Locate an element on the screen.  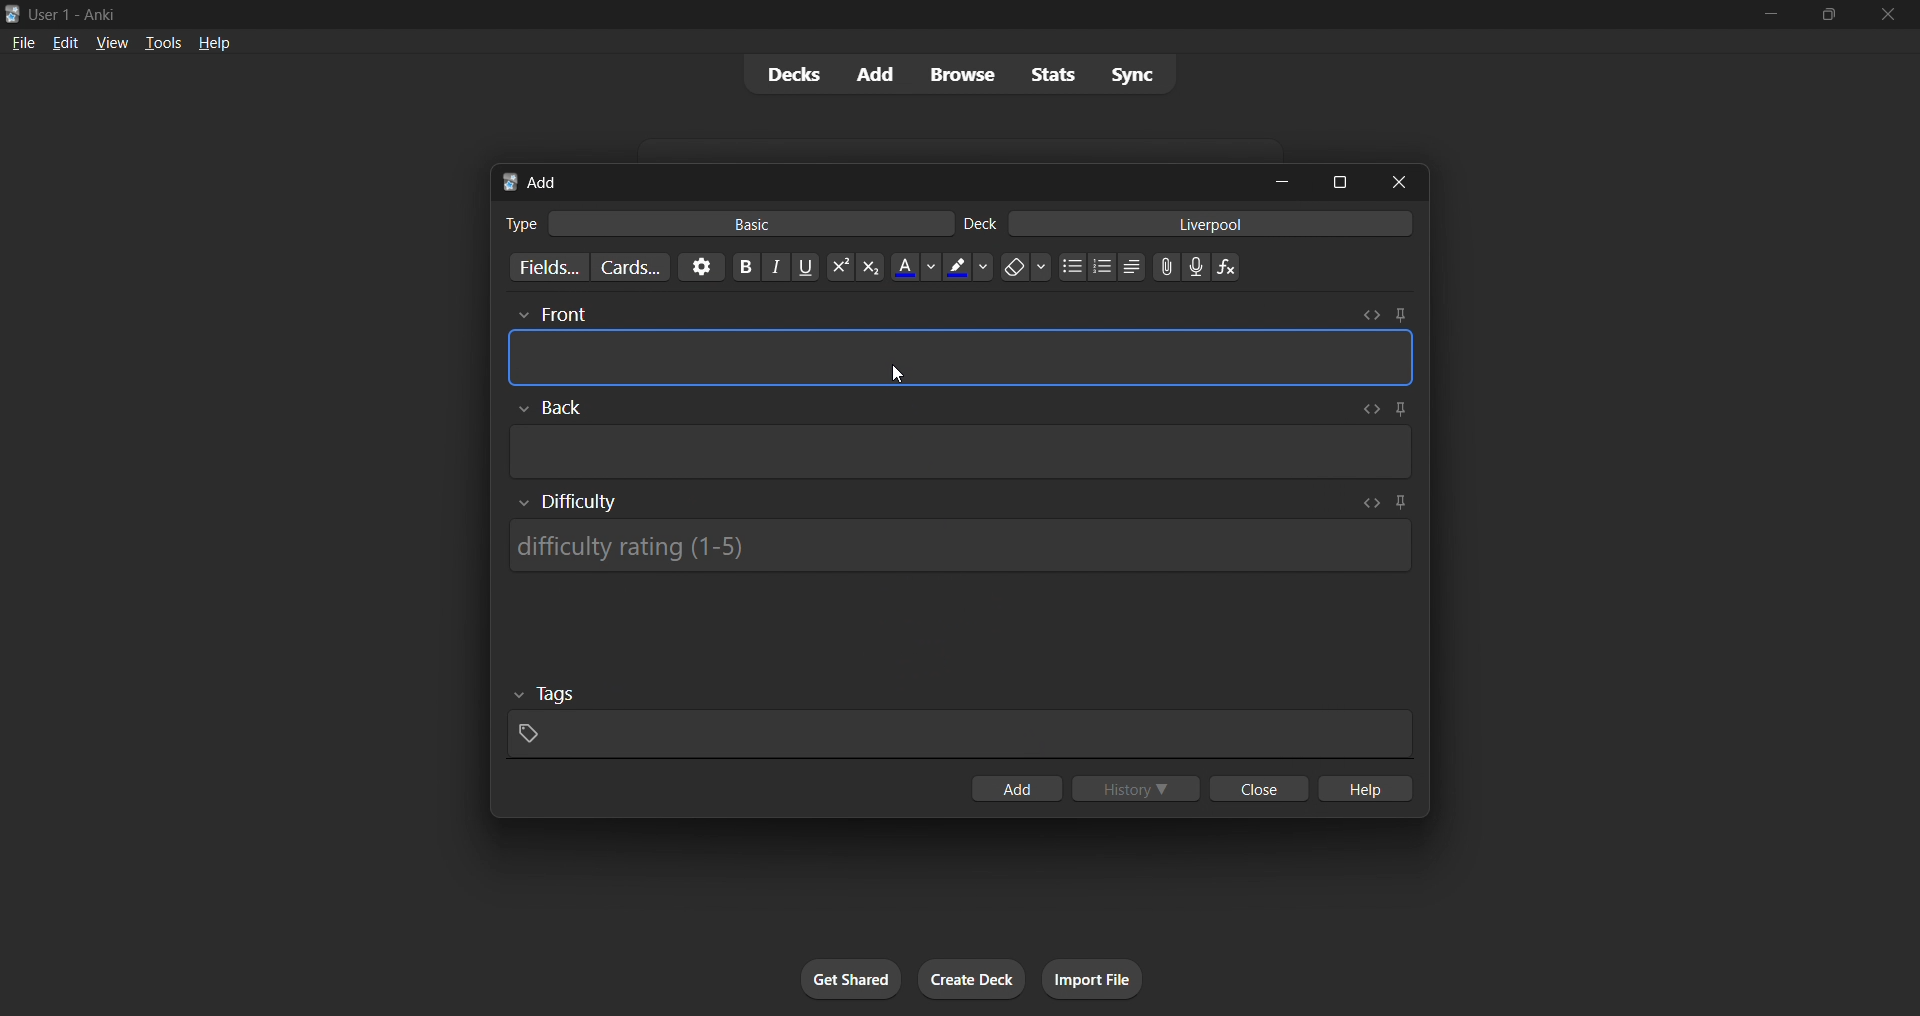
 is located at coordinates (551, 316).